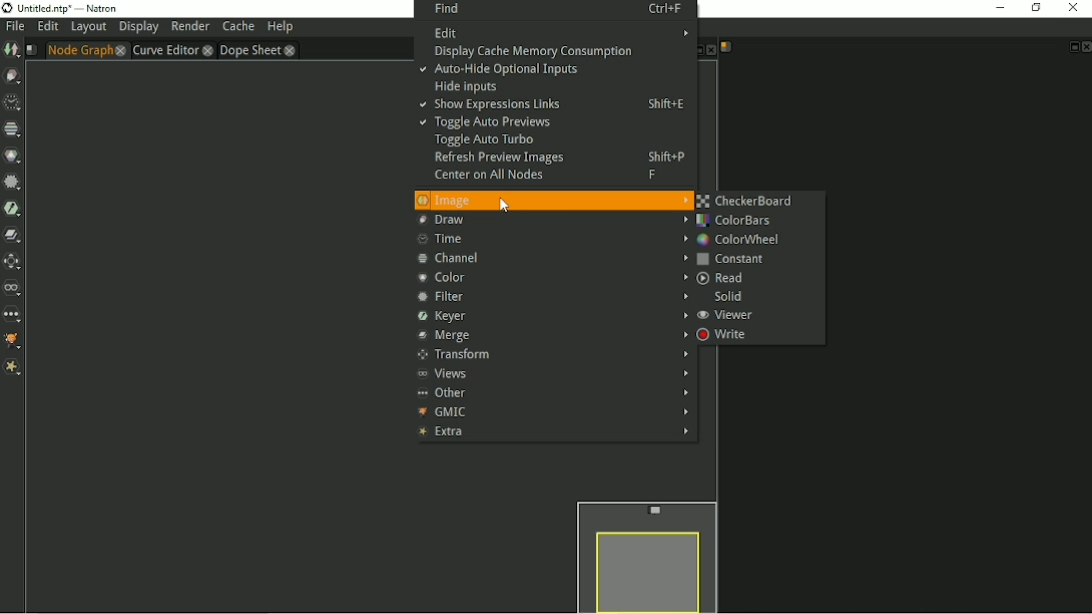 The image size is (1092, 614). What do you see at coordinates (500, 71) in the screenshot?
I see `Auto hide optional inputs` at bounding box center [500, 71].